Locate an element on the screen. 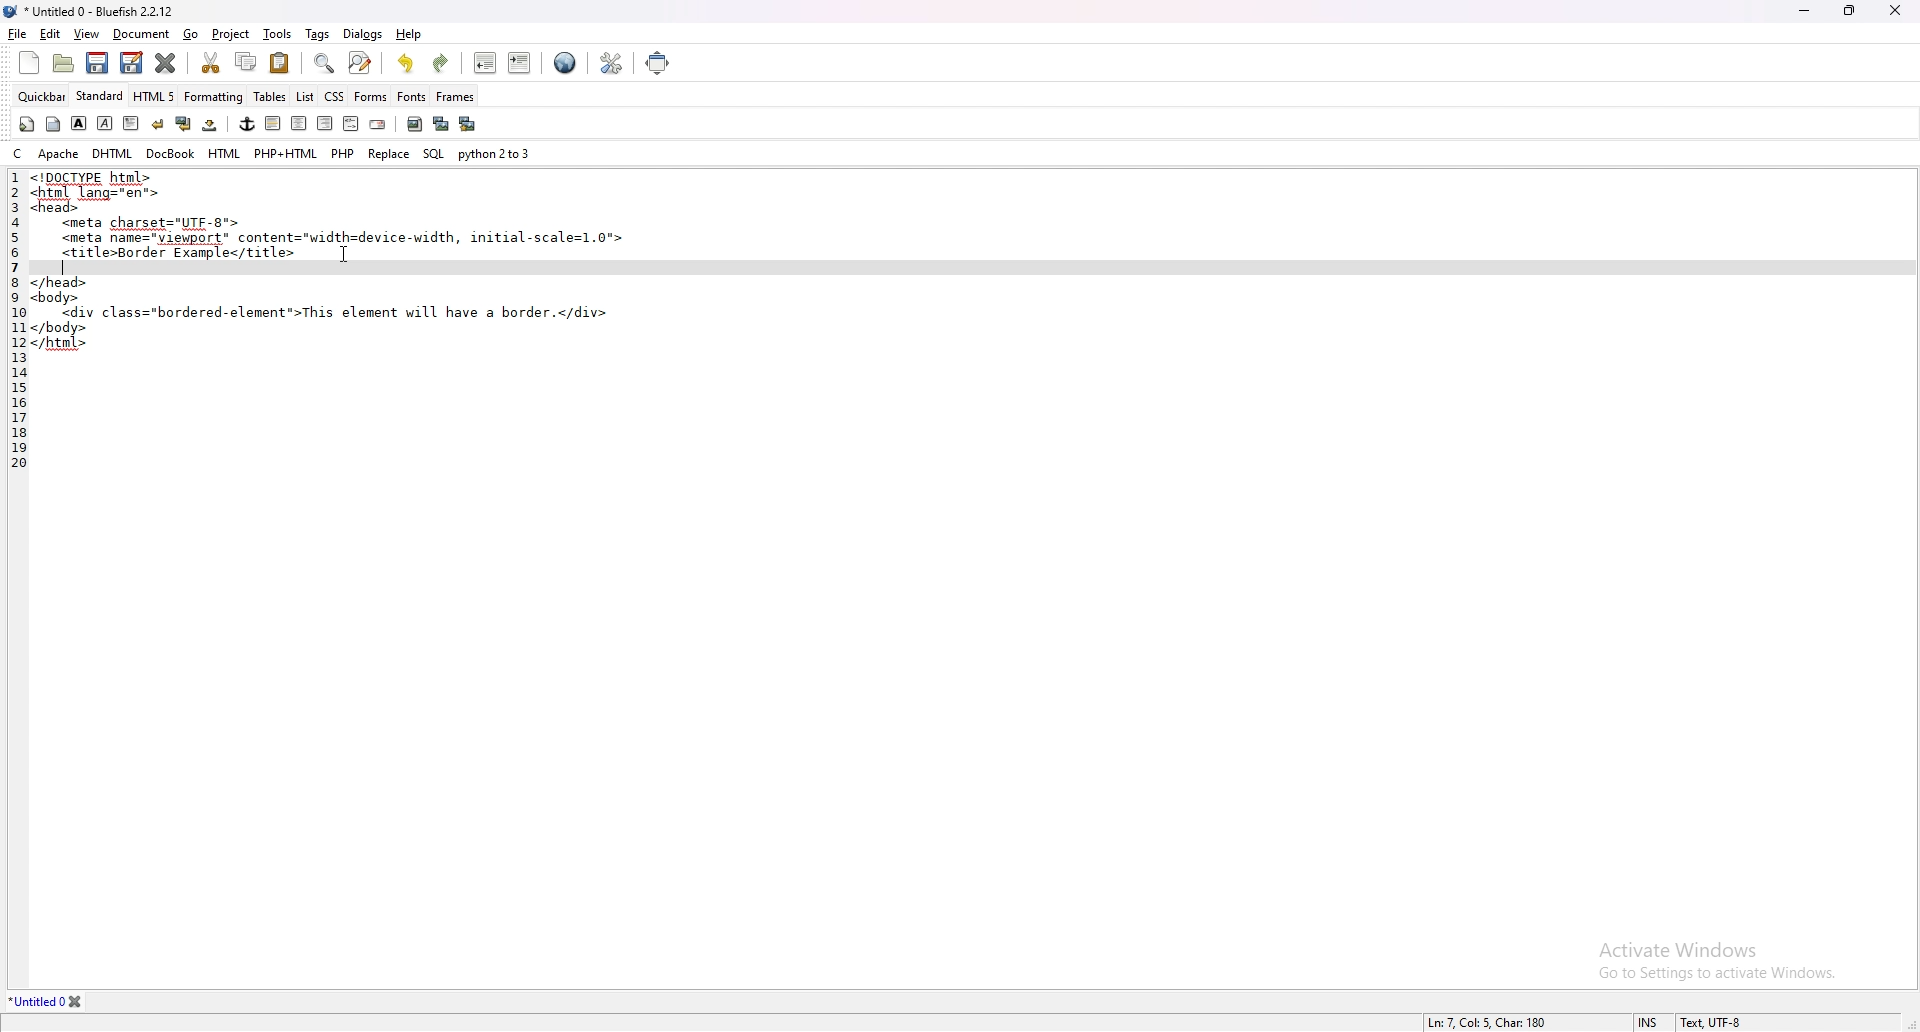 This screenshot has width=1920, height=1032. tools is located at coordinates (277, 34).